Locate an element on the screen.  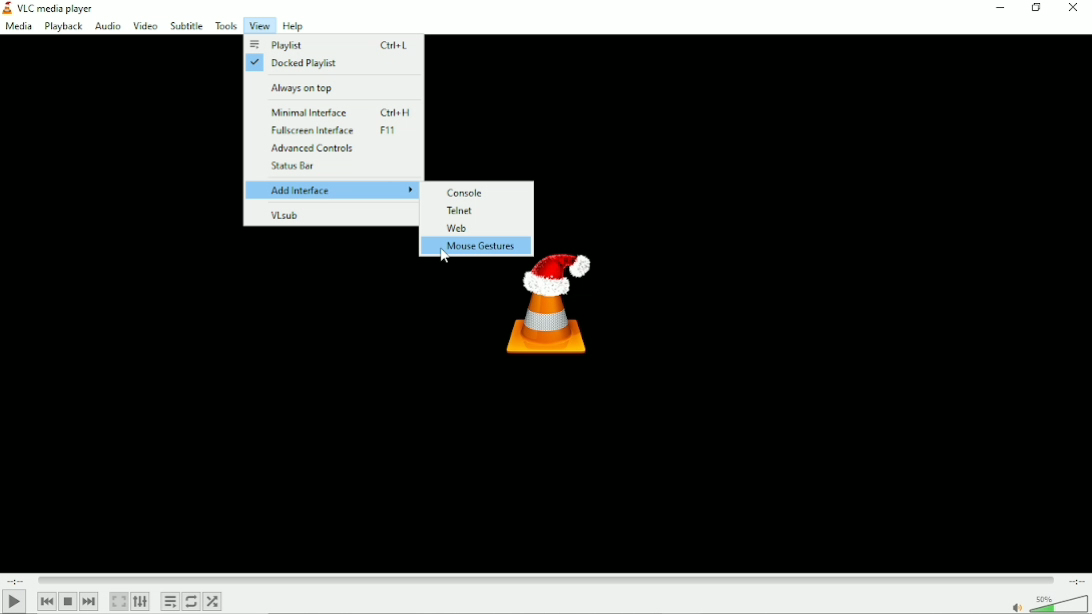
Tools is located at coordinates (226, 23).